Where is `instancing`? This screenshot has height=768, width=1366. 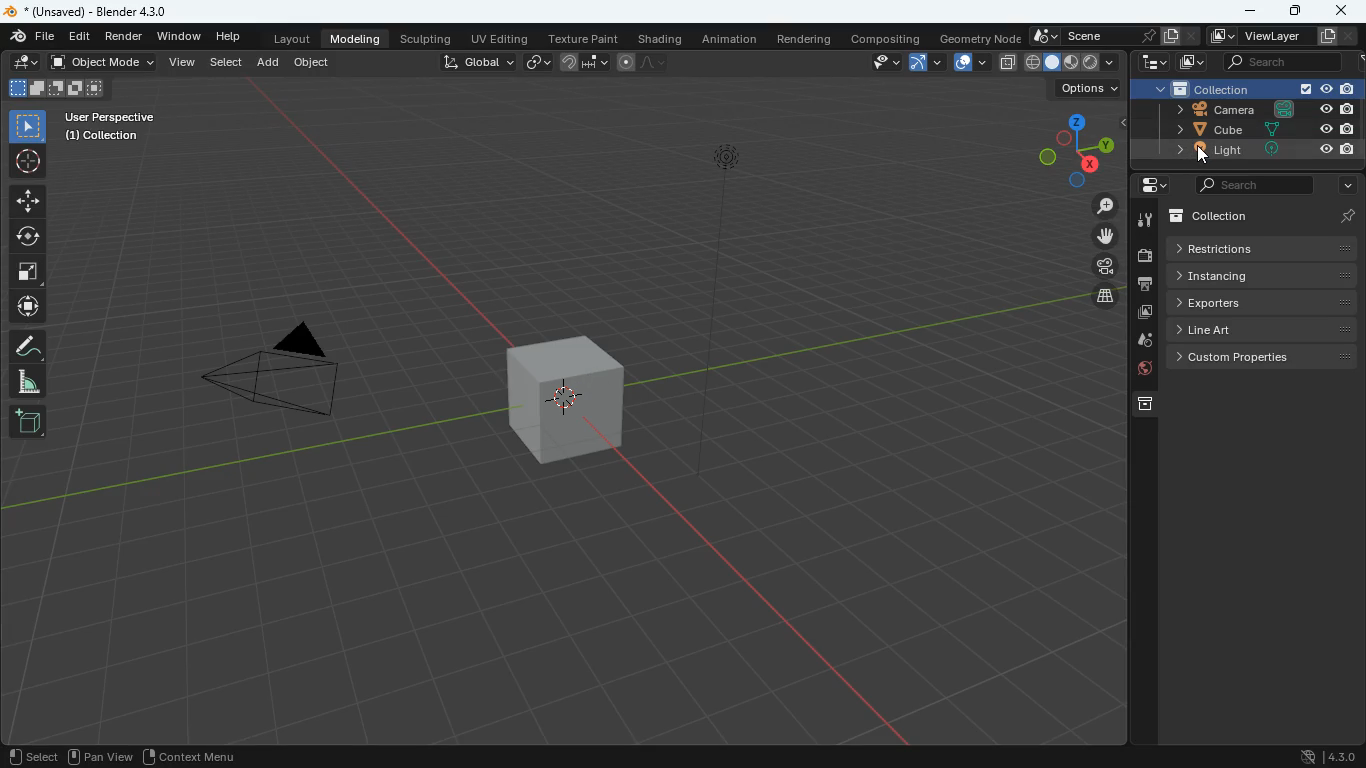 instancing is located at coordinates (1264, 276).